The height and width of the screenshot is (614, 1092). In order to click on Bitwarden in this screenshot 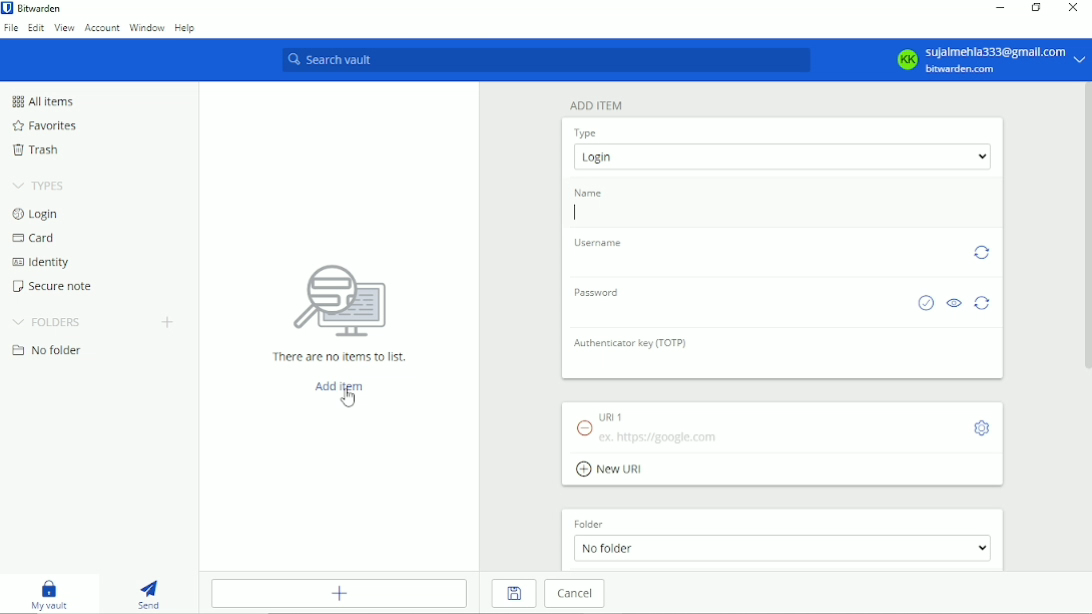, I will do `click(40, 8)`.